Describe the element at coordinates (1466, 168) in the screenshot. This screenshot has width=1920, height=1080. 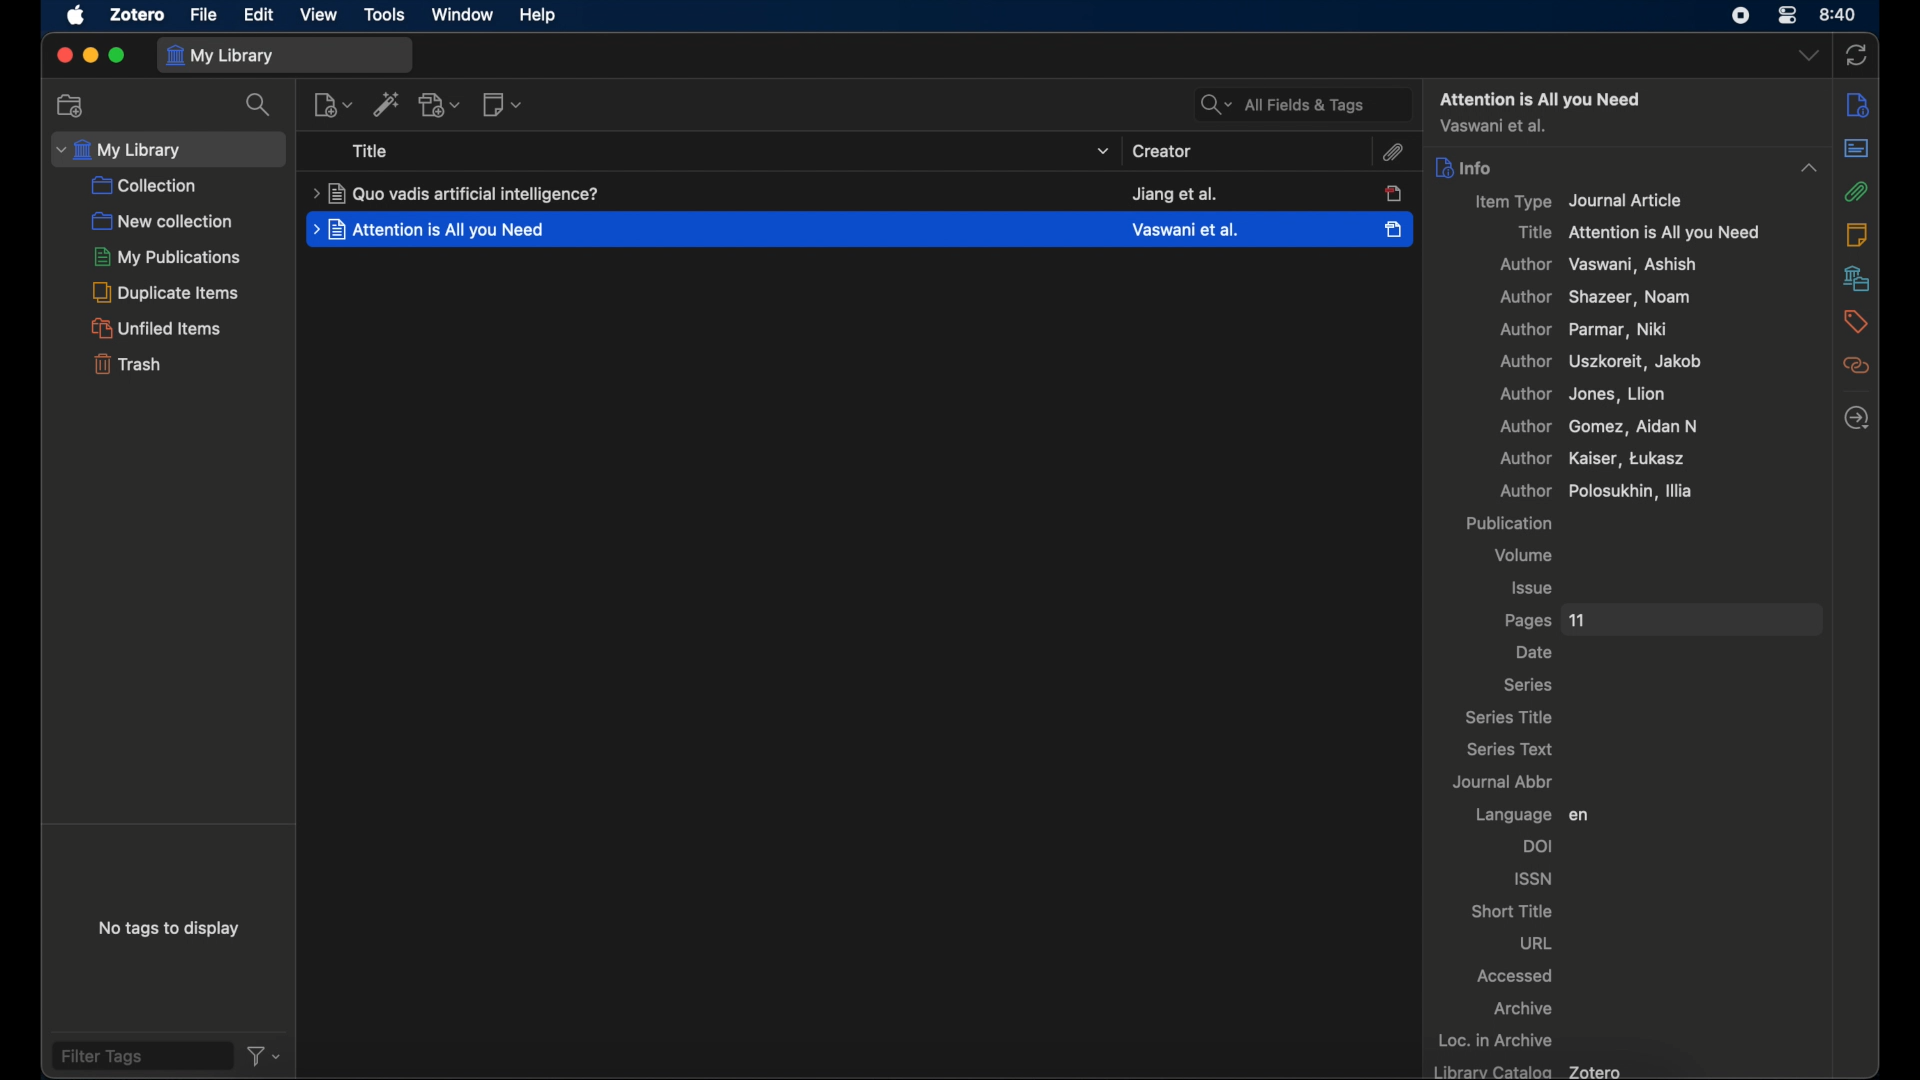
I see `info` at that location.